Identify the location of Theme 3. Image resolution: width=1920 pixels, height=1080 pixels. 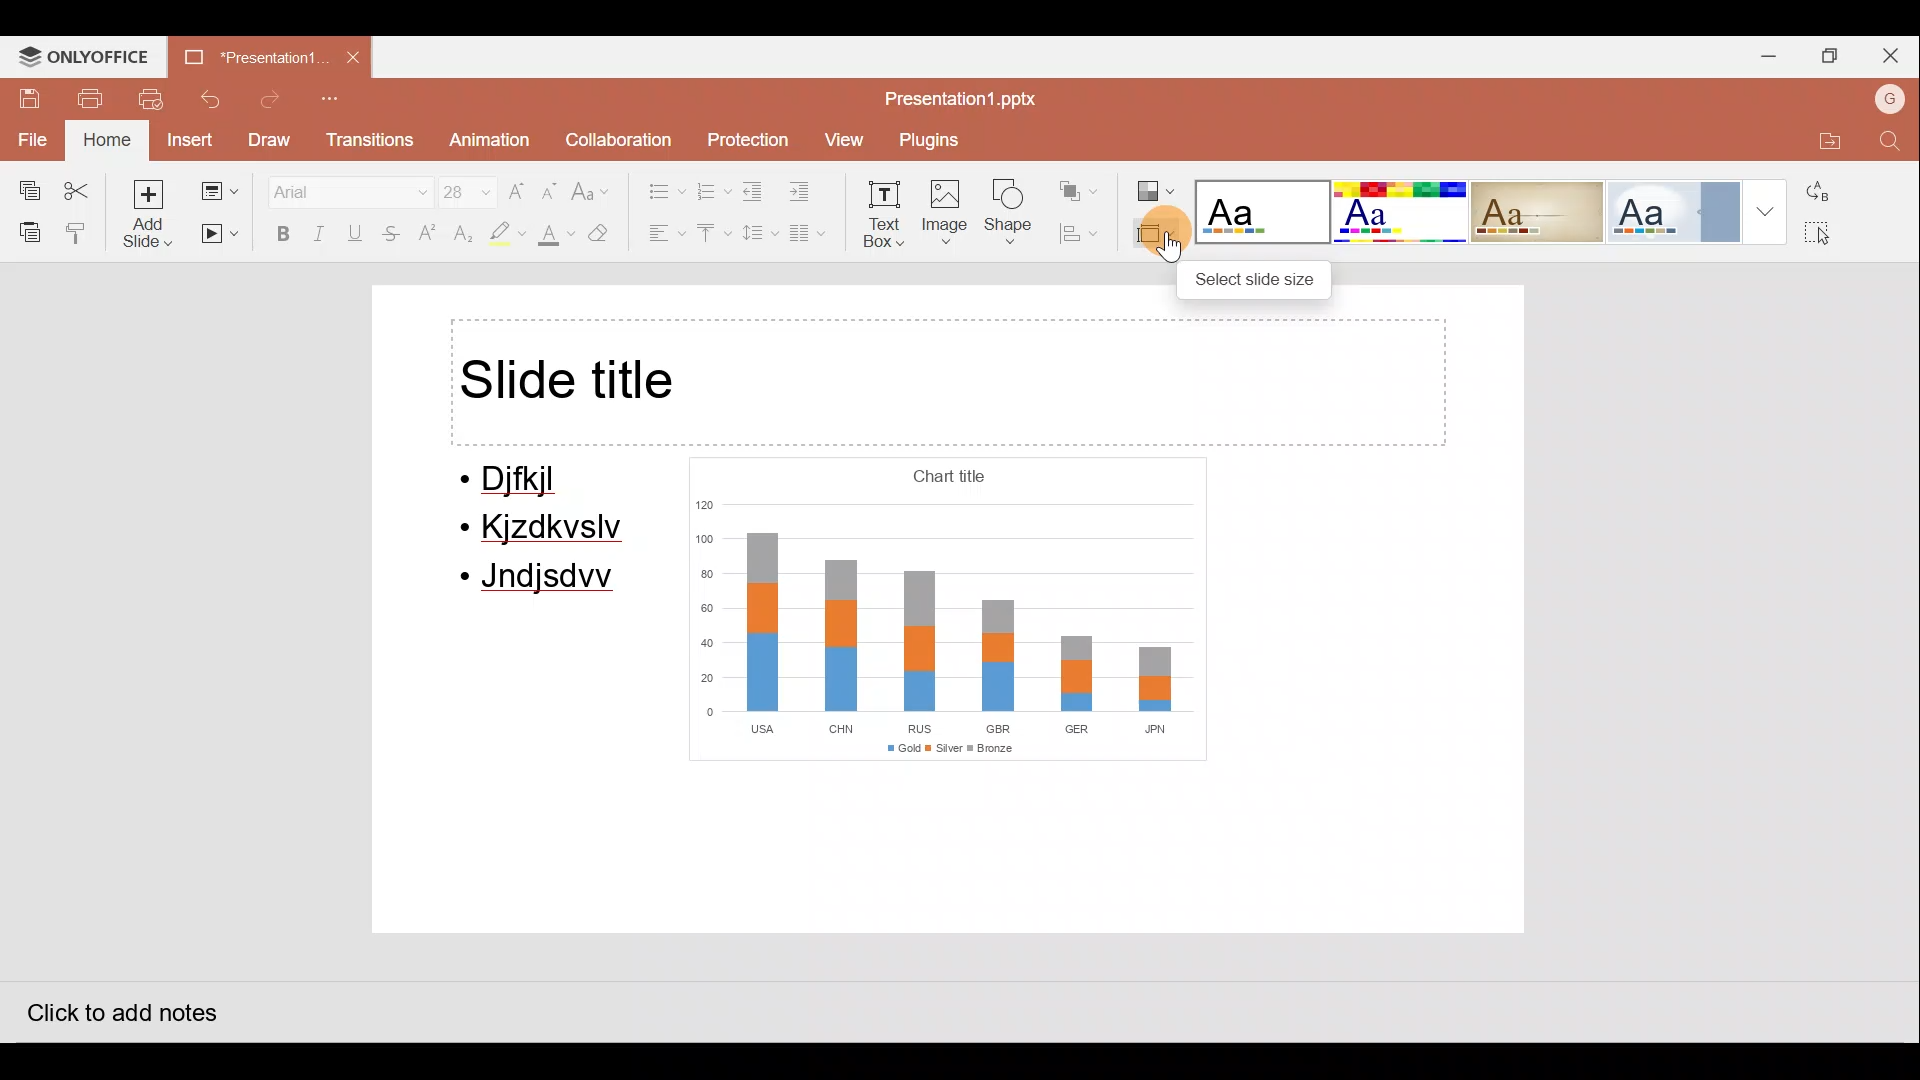
(1550, 211).